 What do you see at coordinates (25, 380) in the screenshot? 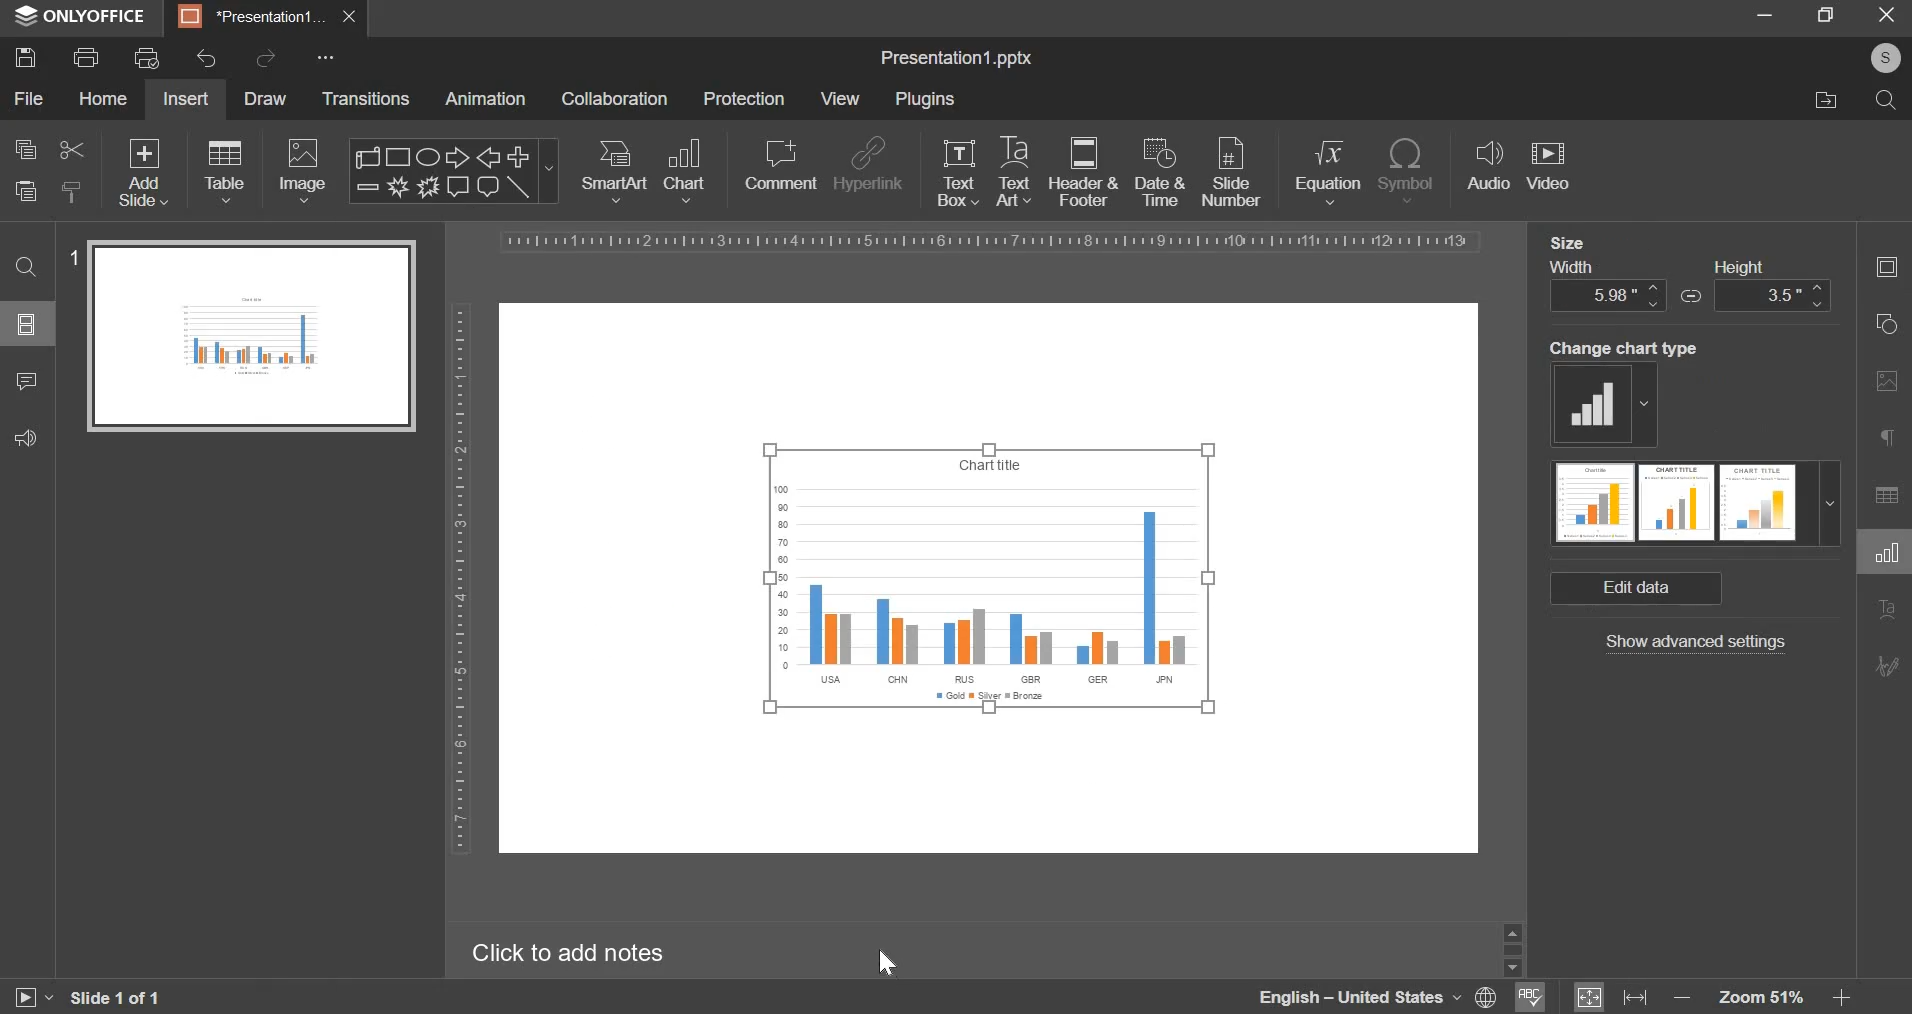
I see `comments` at bounding box center [25, 380].